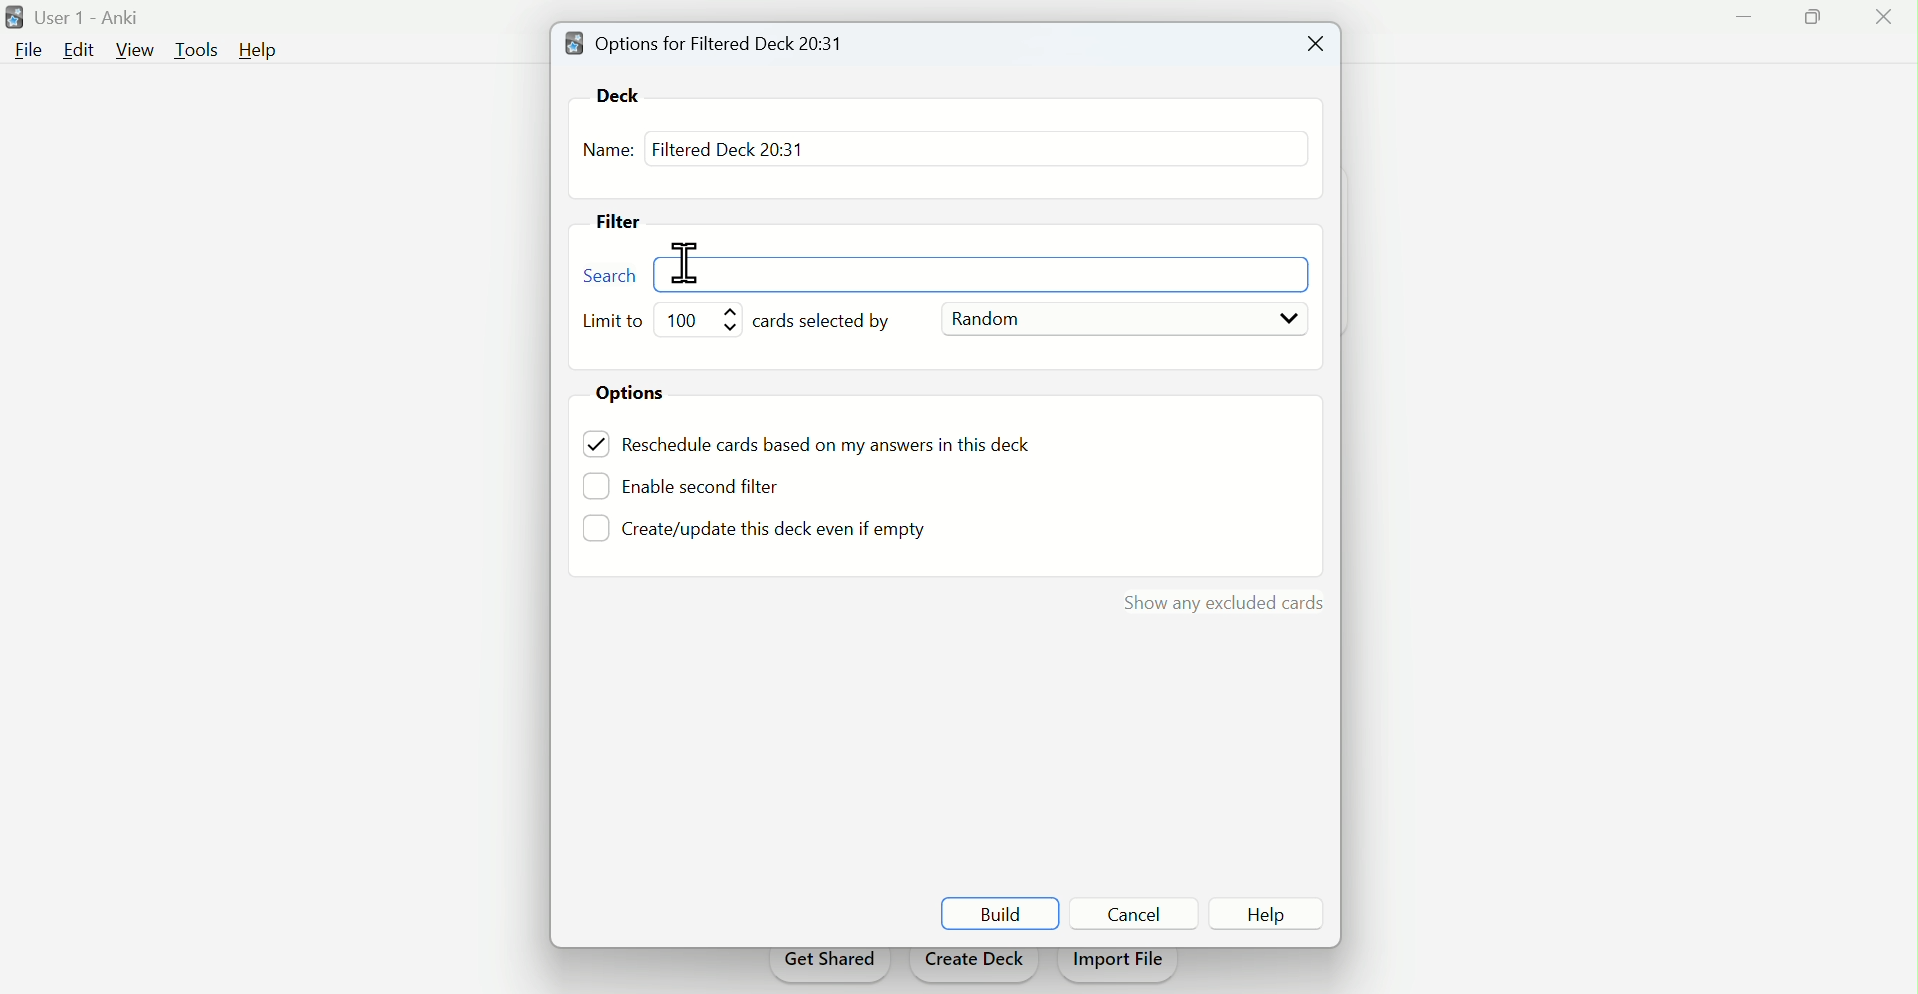  What do you see at coordinates (258, 50) in the screenshot?
I see `Help` at bounding box center [258, 50].